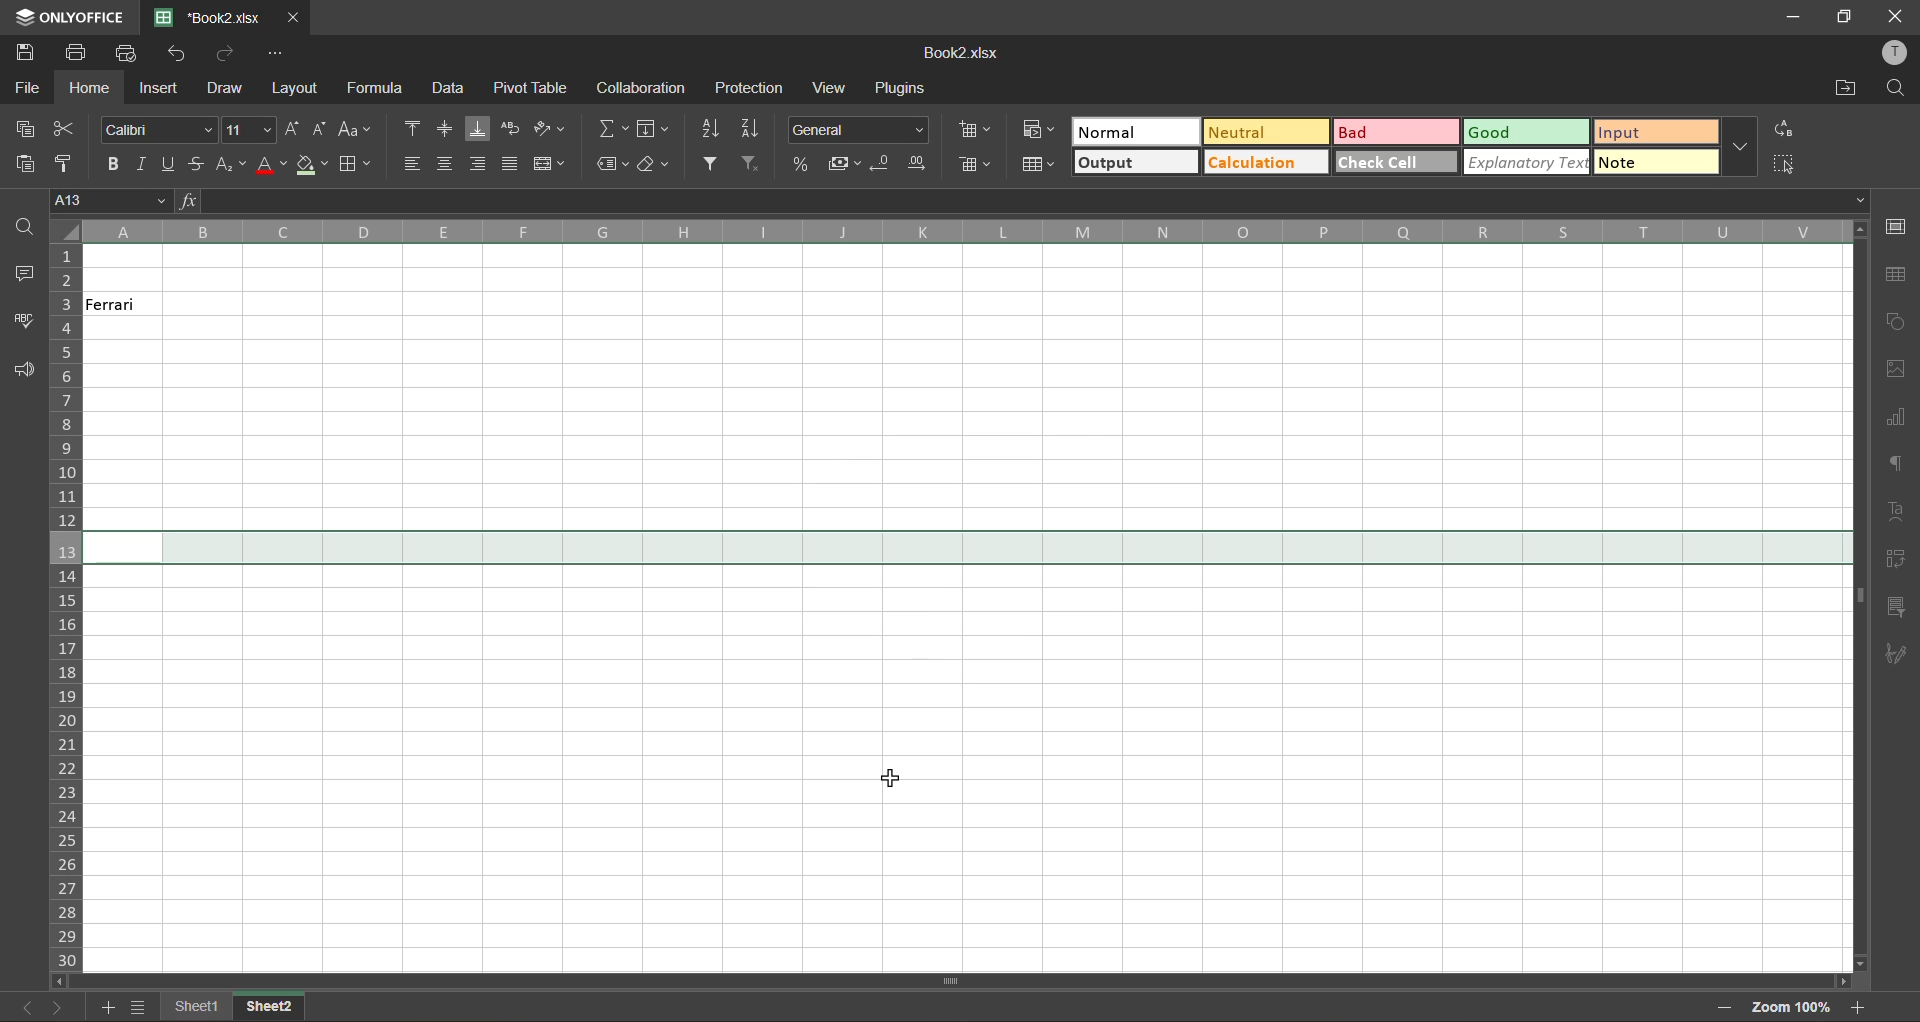  Describe the element at coordinates (1524, 133) in the screenshot. I see `good` at that location.